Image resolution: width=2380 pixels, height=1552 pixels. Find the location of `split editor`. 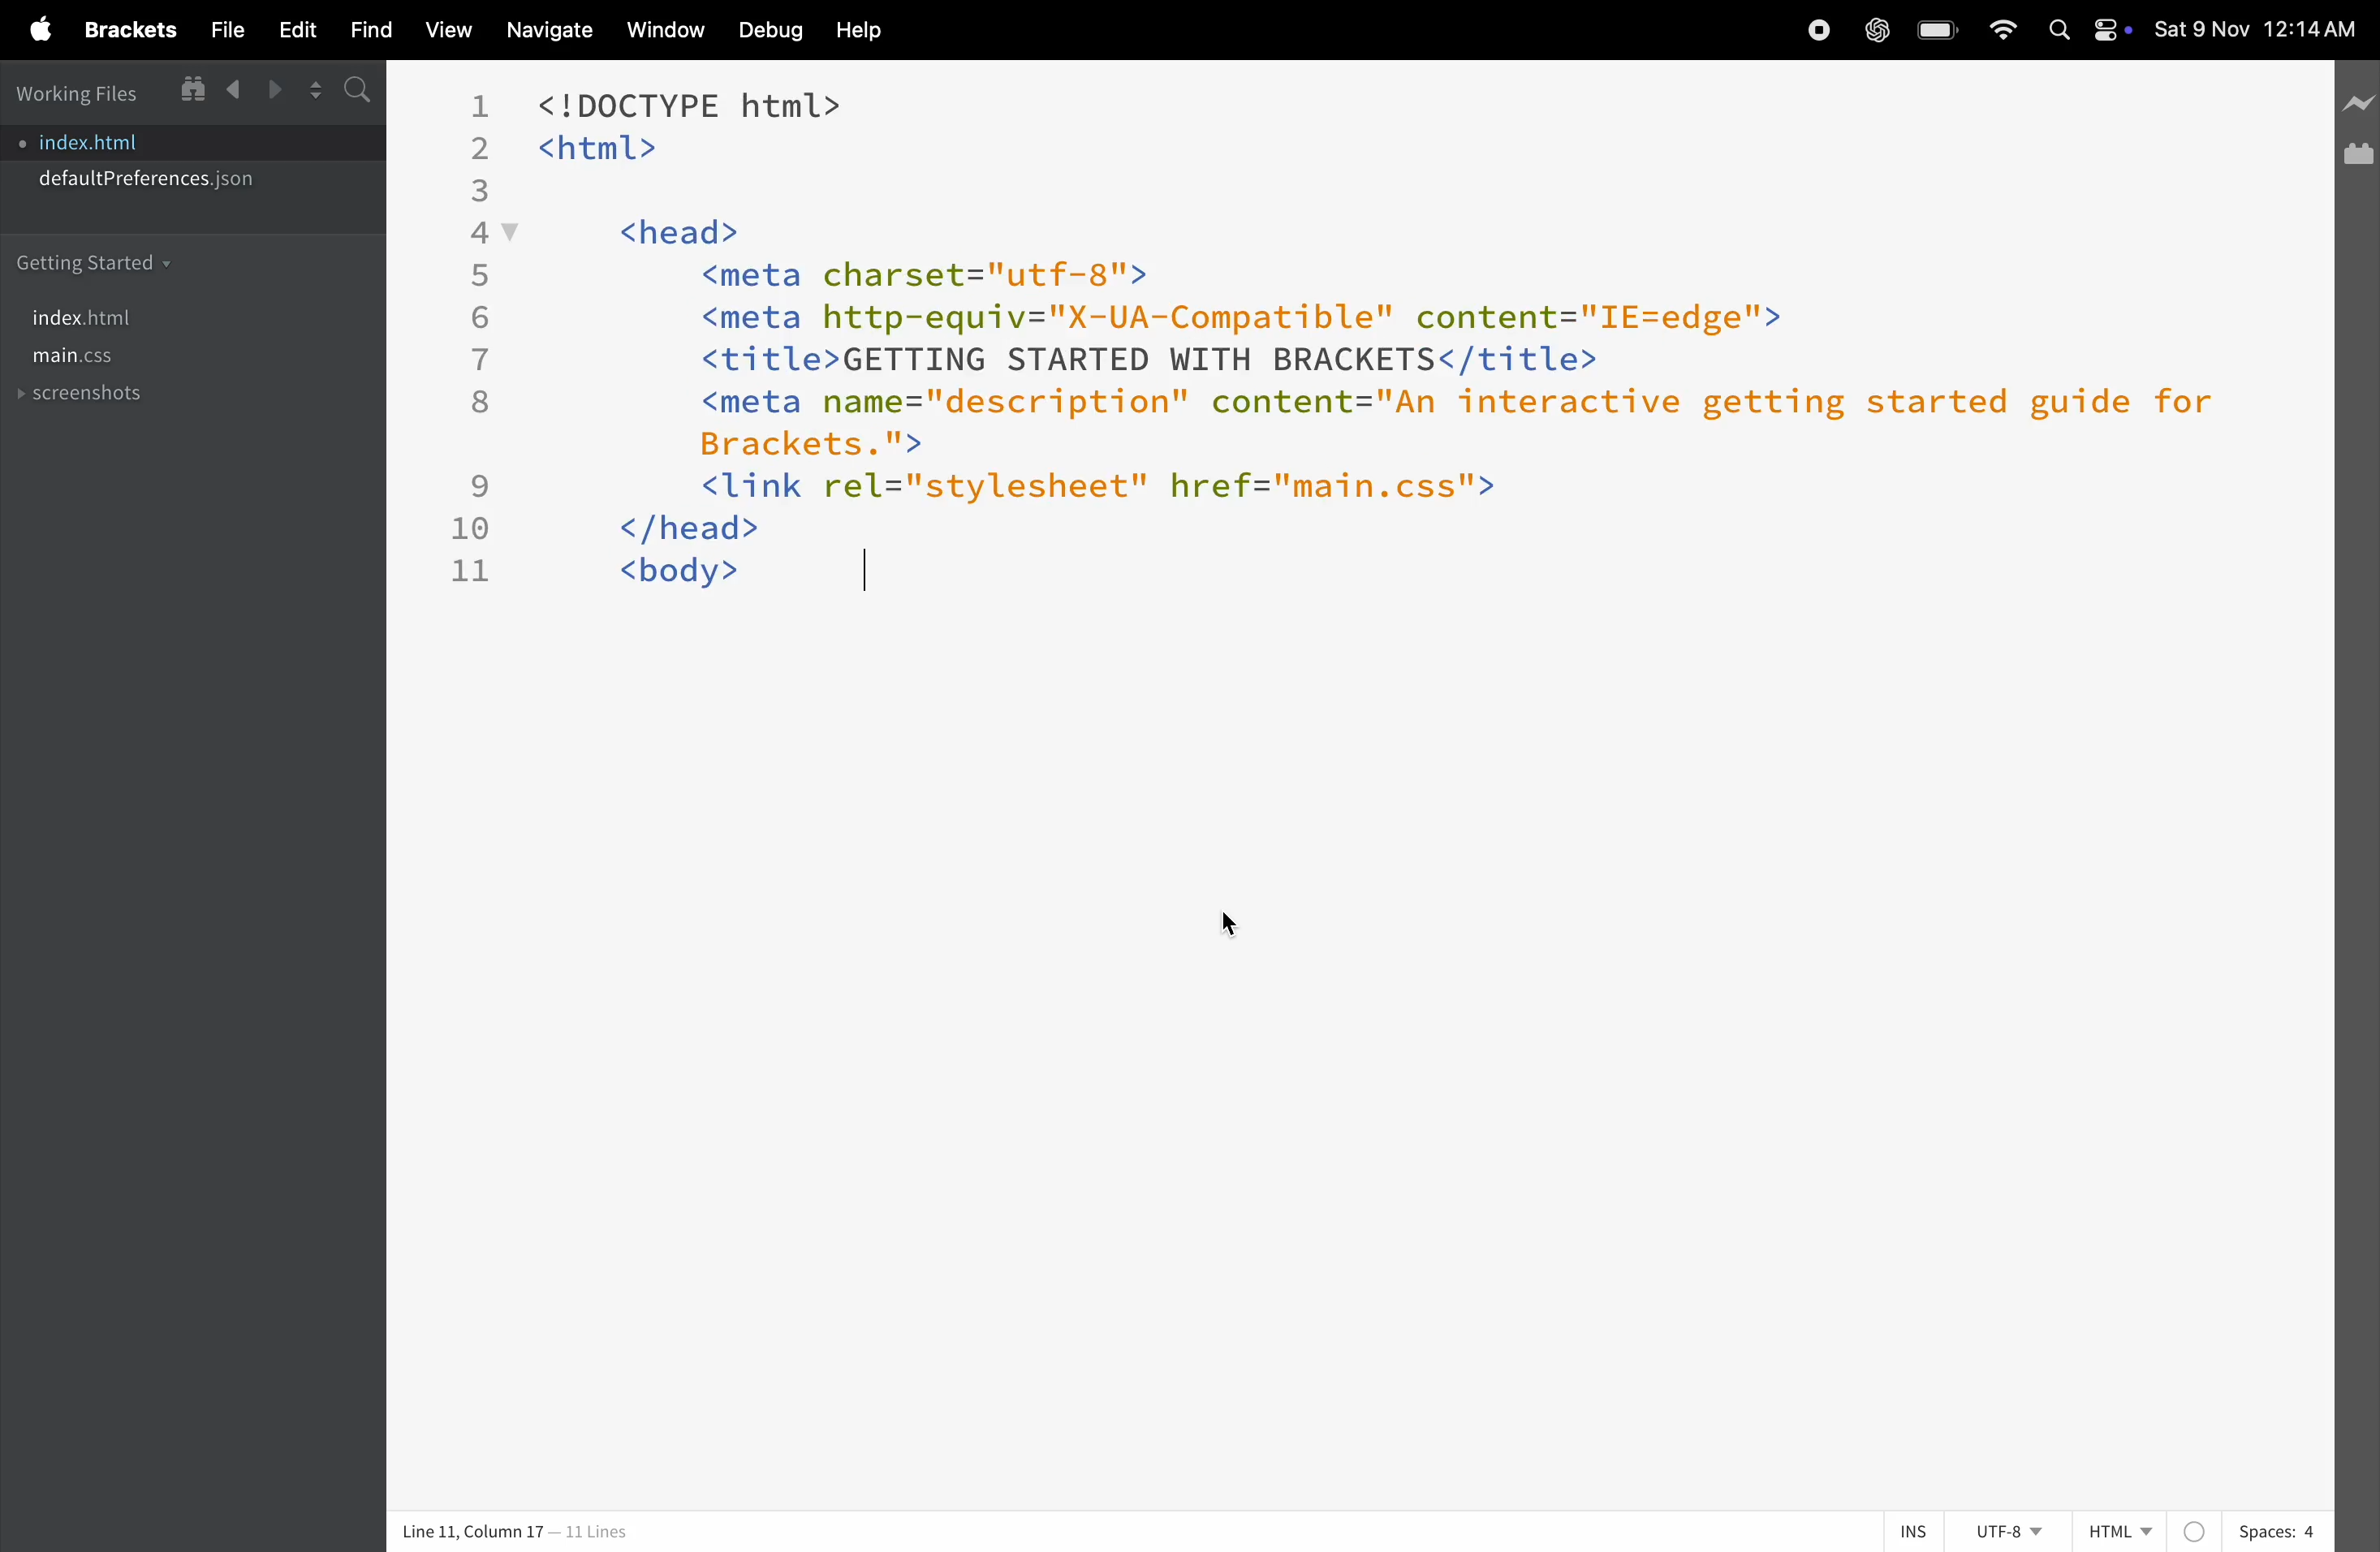

split editor is located at coordinates (320, 92).